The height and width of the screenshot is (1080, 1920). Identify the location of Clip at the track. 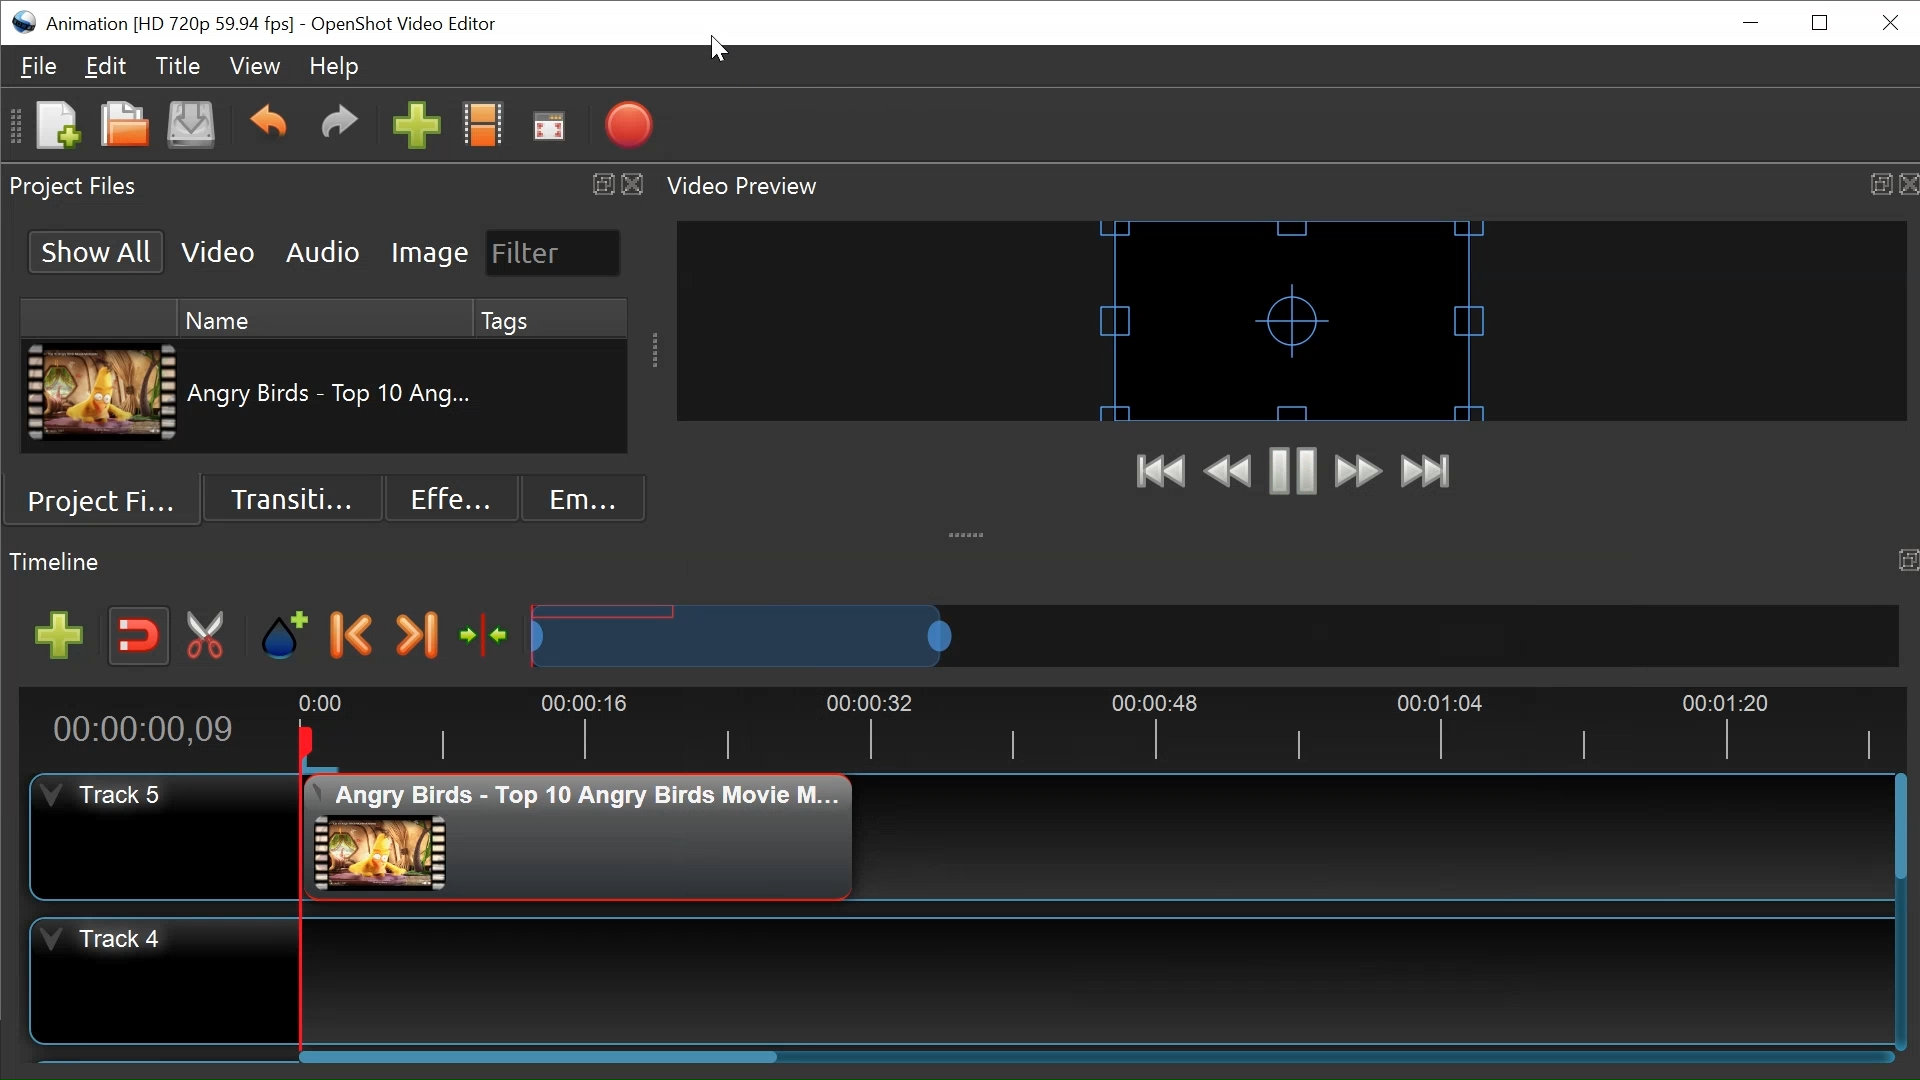
(579, 837).